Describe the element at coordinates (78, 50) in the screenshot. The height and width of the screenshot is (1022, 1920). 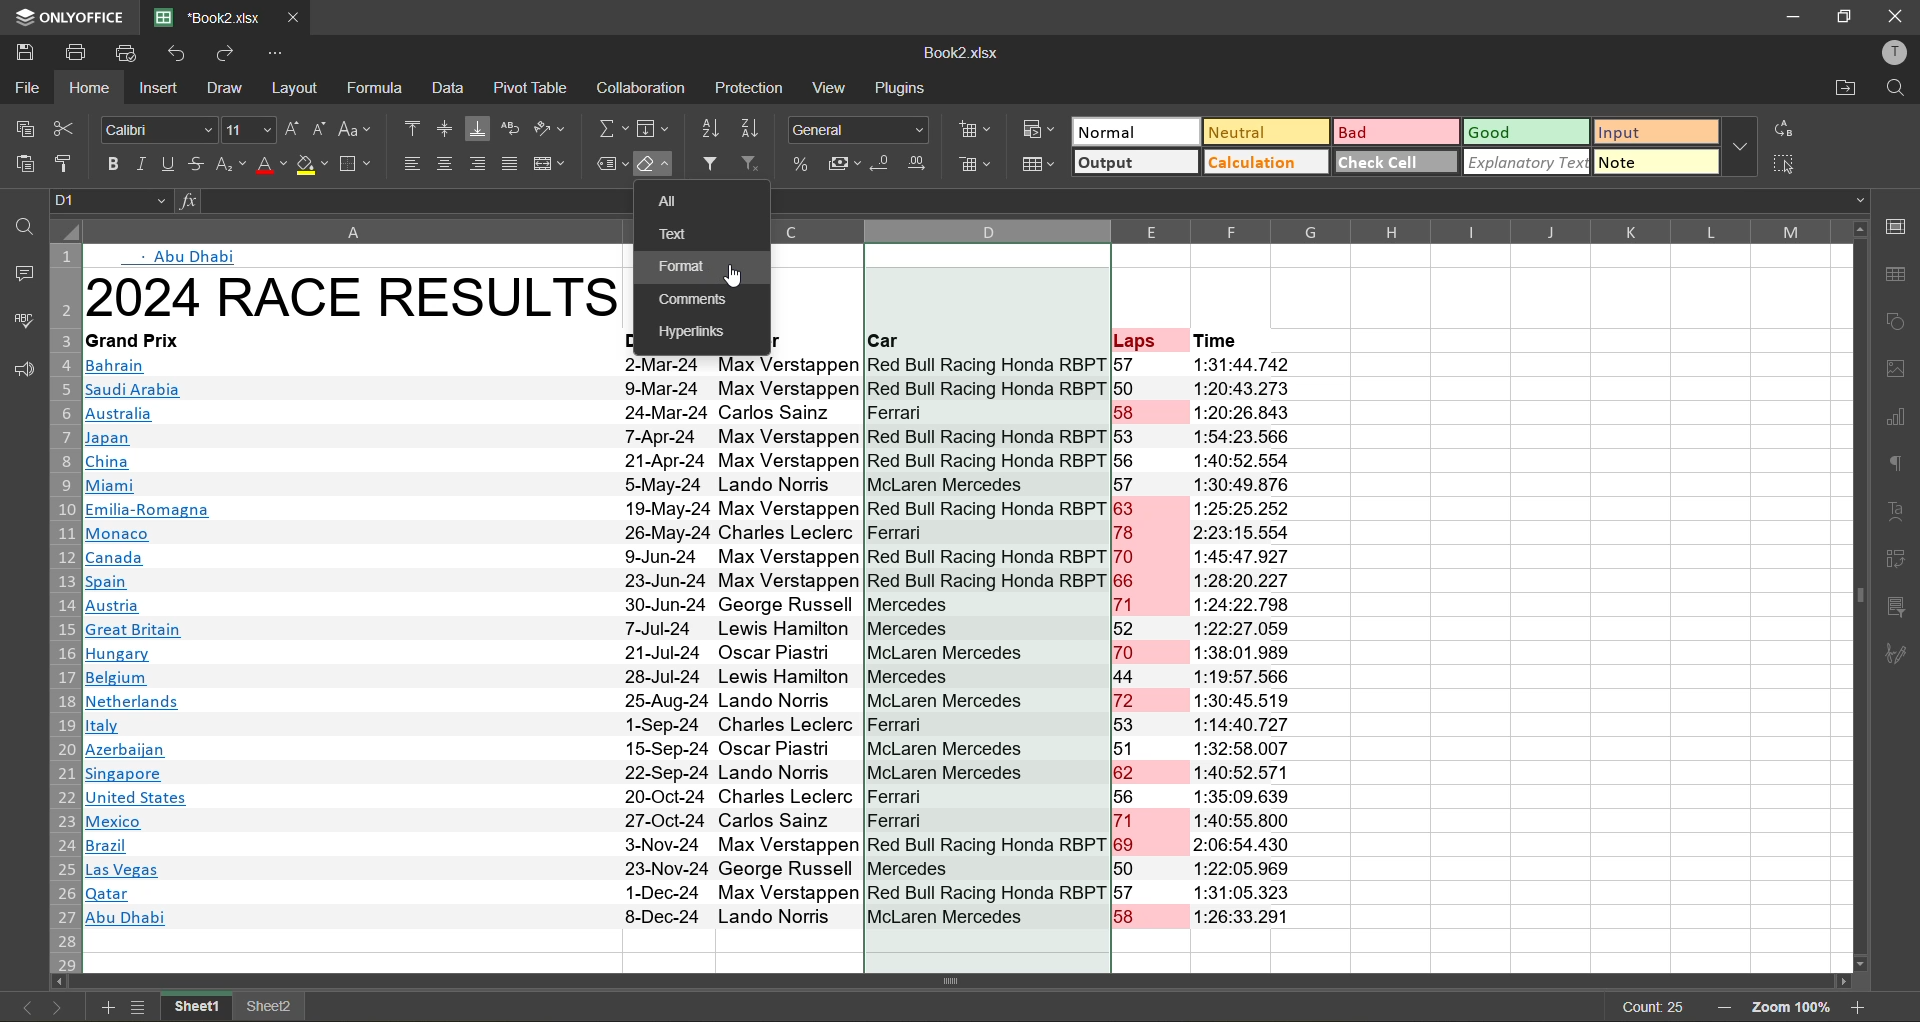
I see `print` at that location.